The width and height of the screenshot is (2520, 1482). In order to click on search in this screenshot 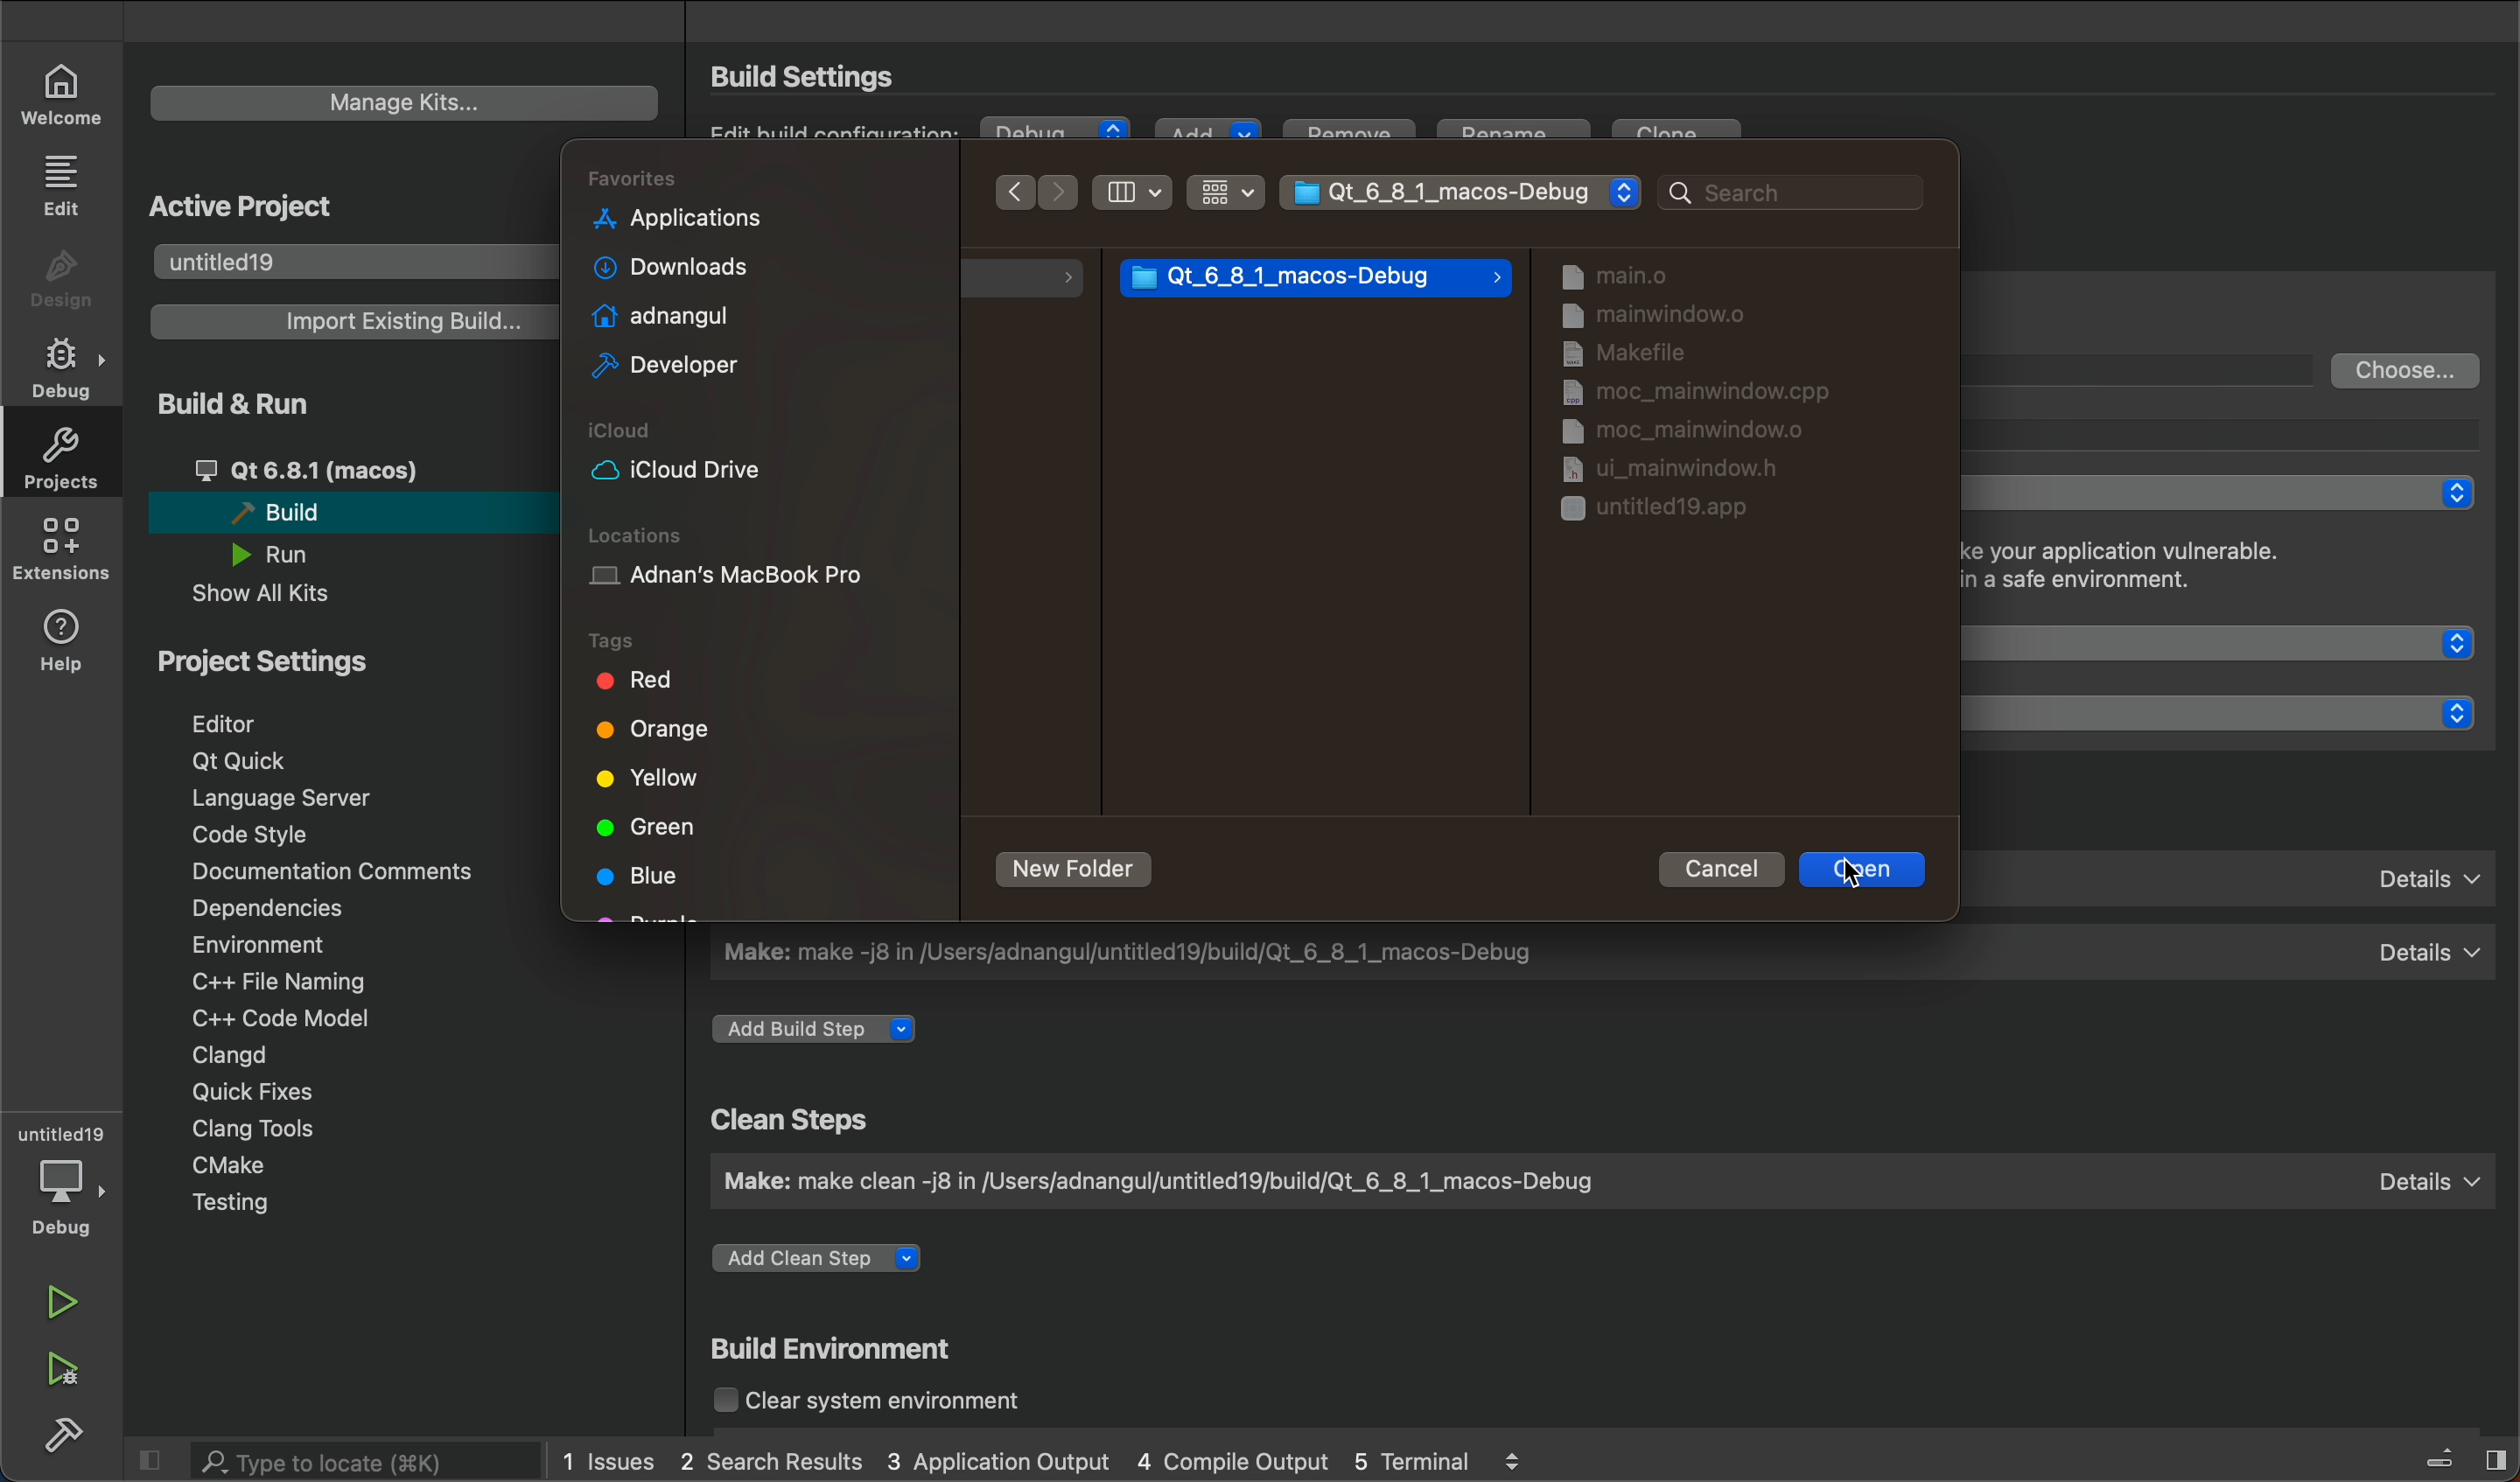, I will do `click(1777, 191)`.